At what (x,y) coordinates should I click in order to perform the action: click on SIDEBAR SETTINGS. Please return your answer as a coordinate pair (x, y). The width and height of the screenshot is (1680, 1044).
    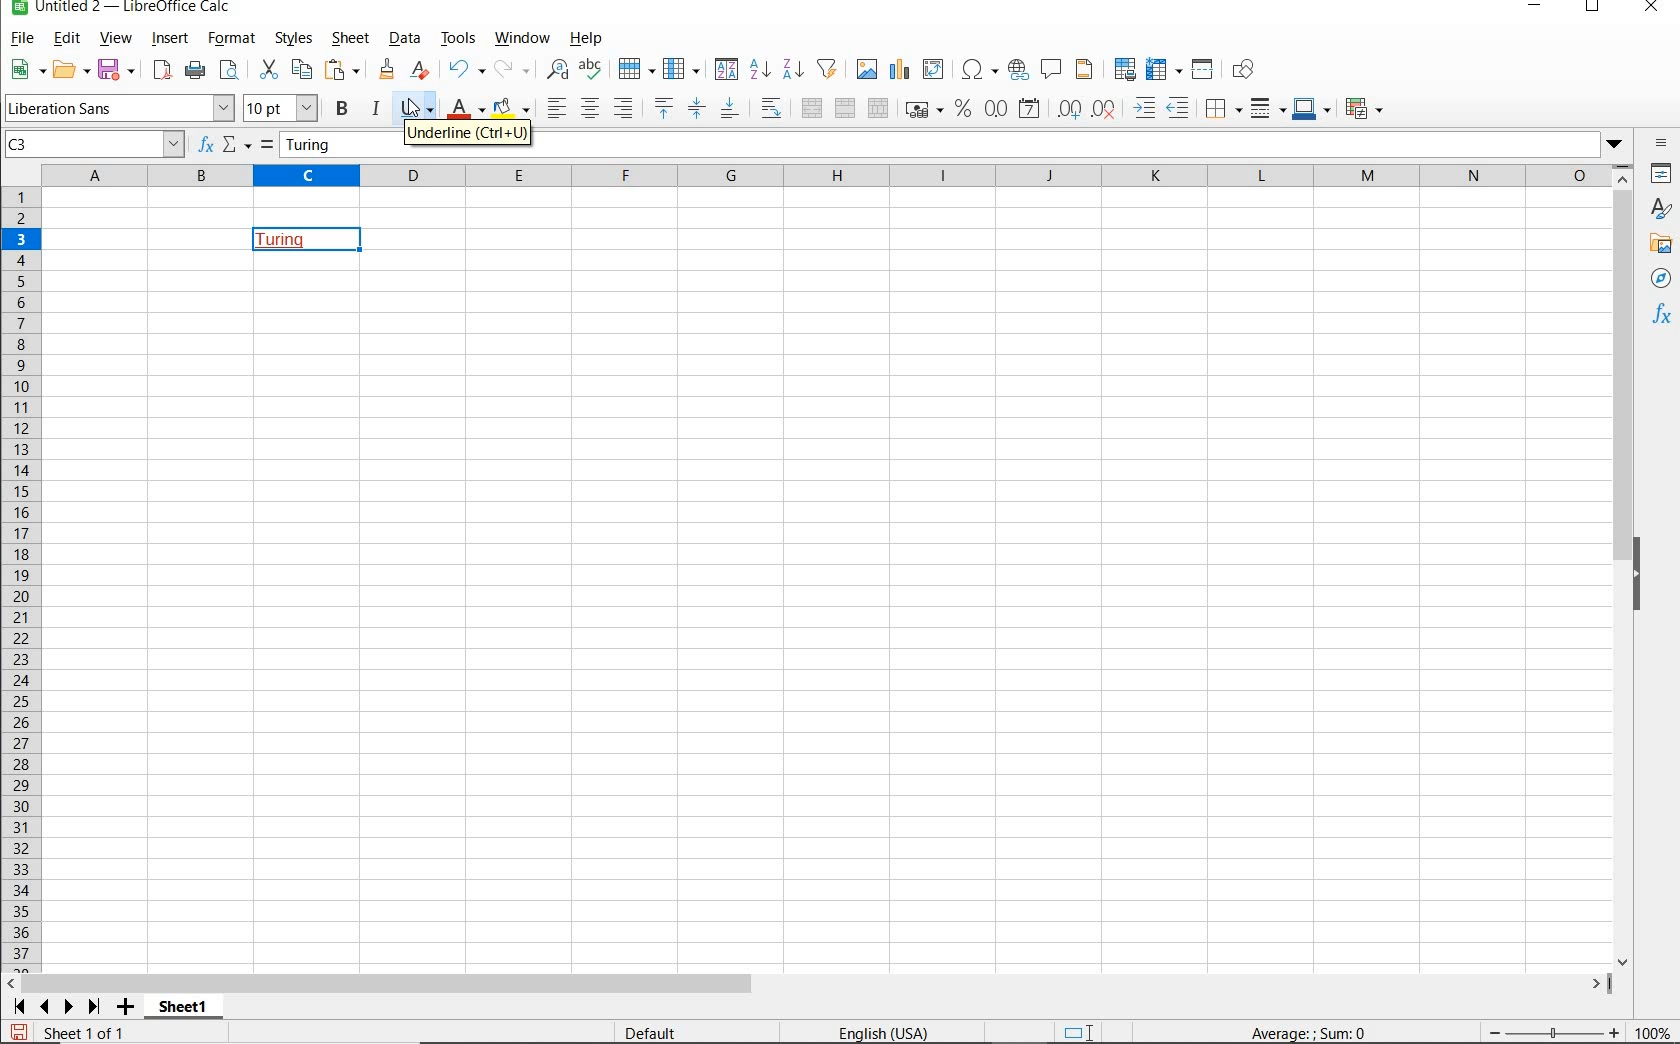
    Looking at the image, I should click on (1664, 141).